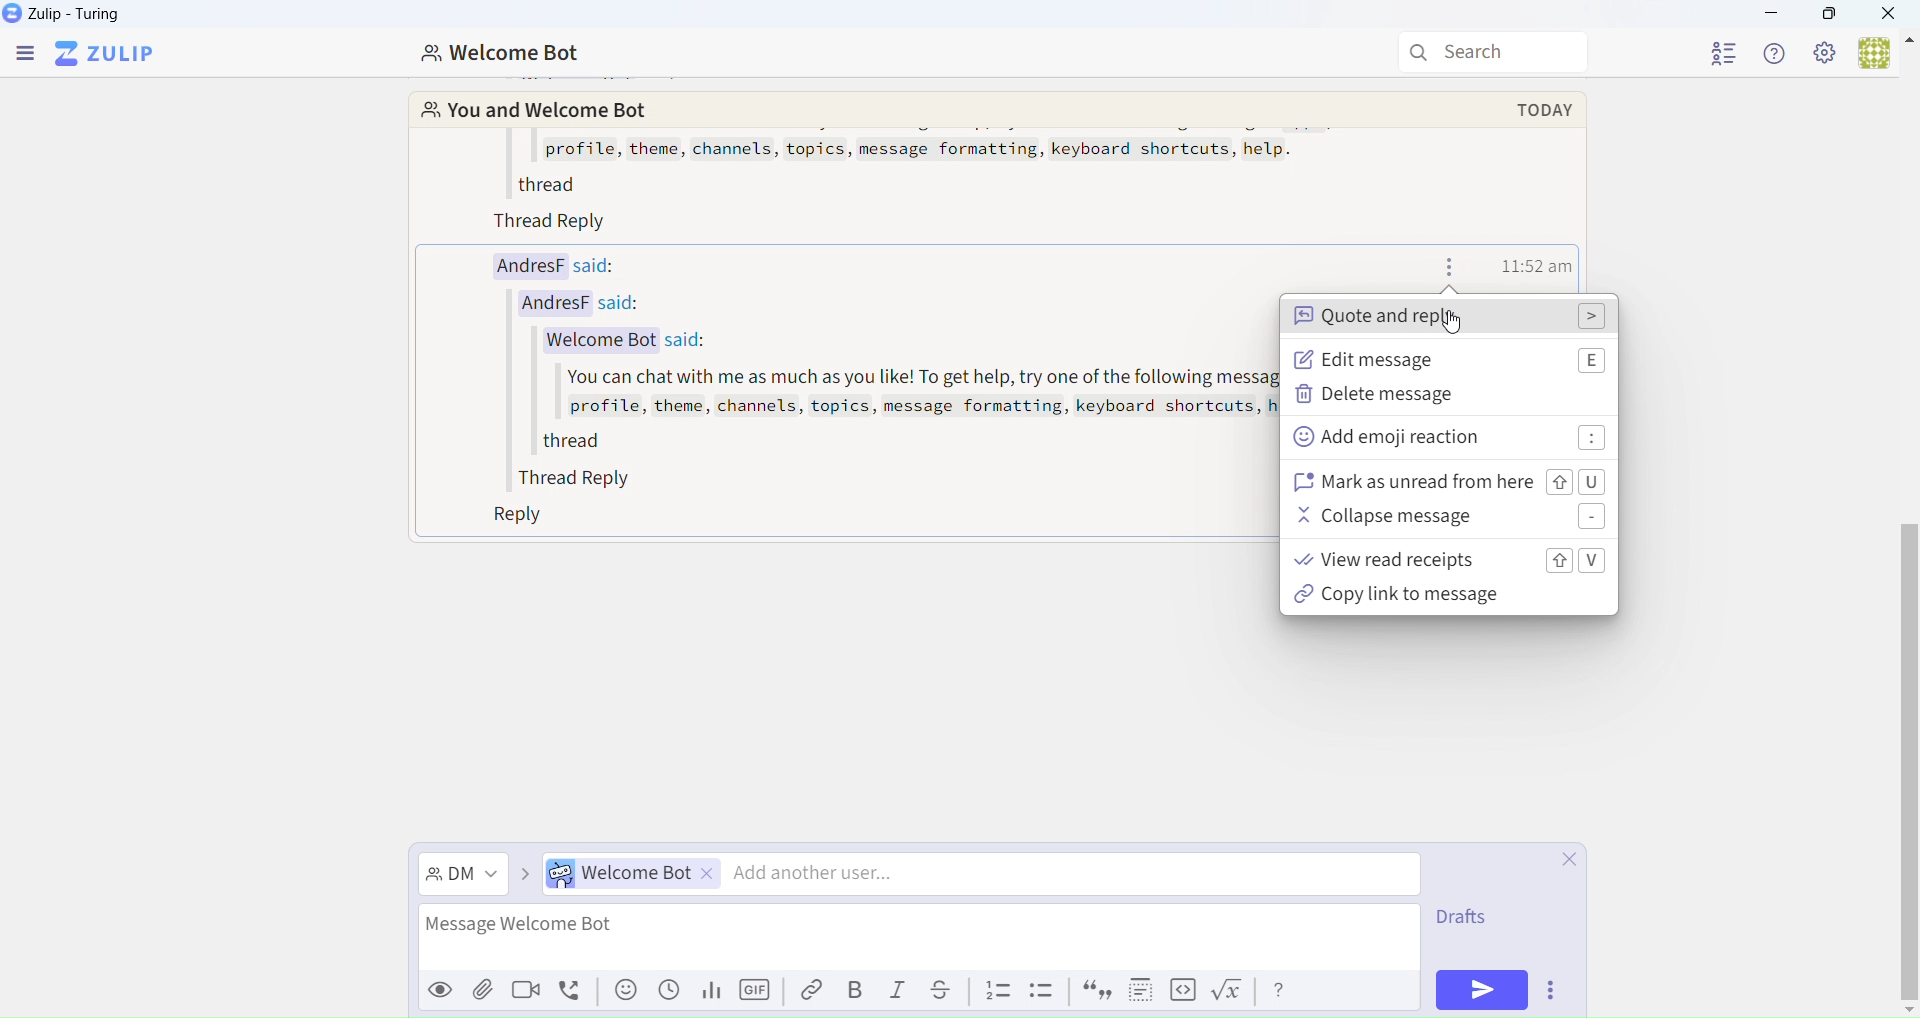 This screenshot has width=1920, height=1018. Describe the element at coordinates (947, 991) in the screenshot. I see `Underline` at that location.